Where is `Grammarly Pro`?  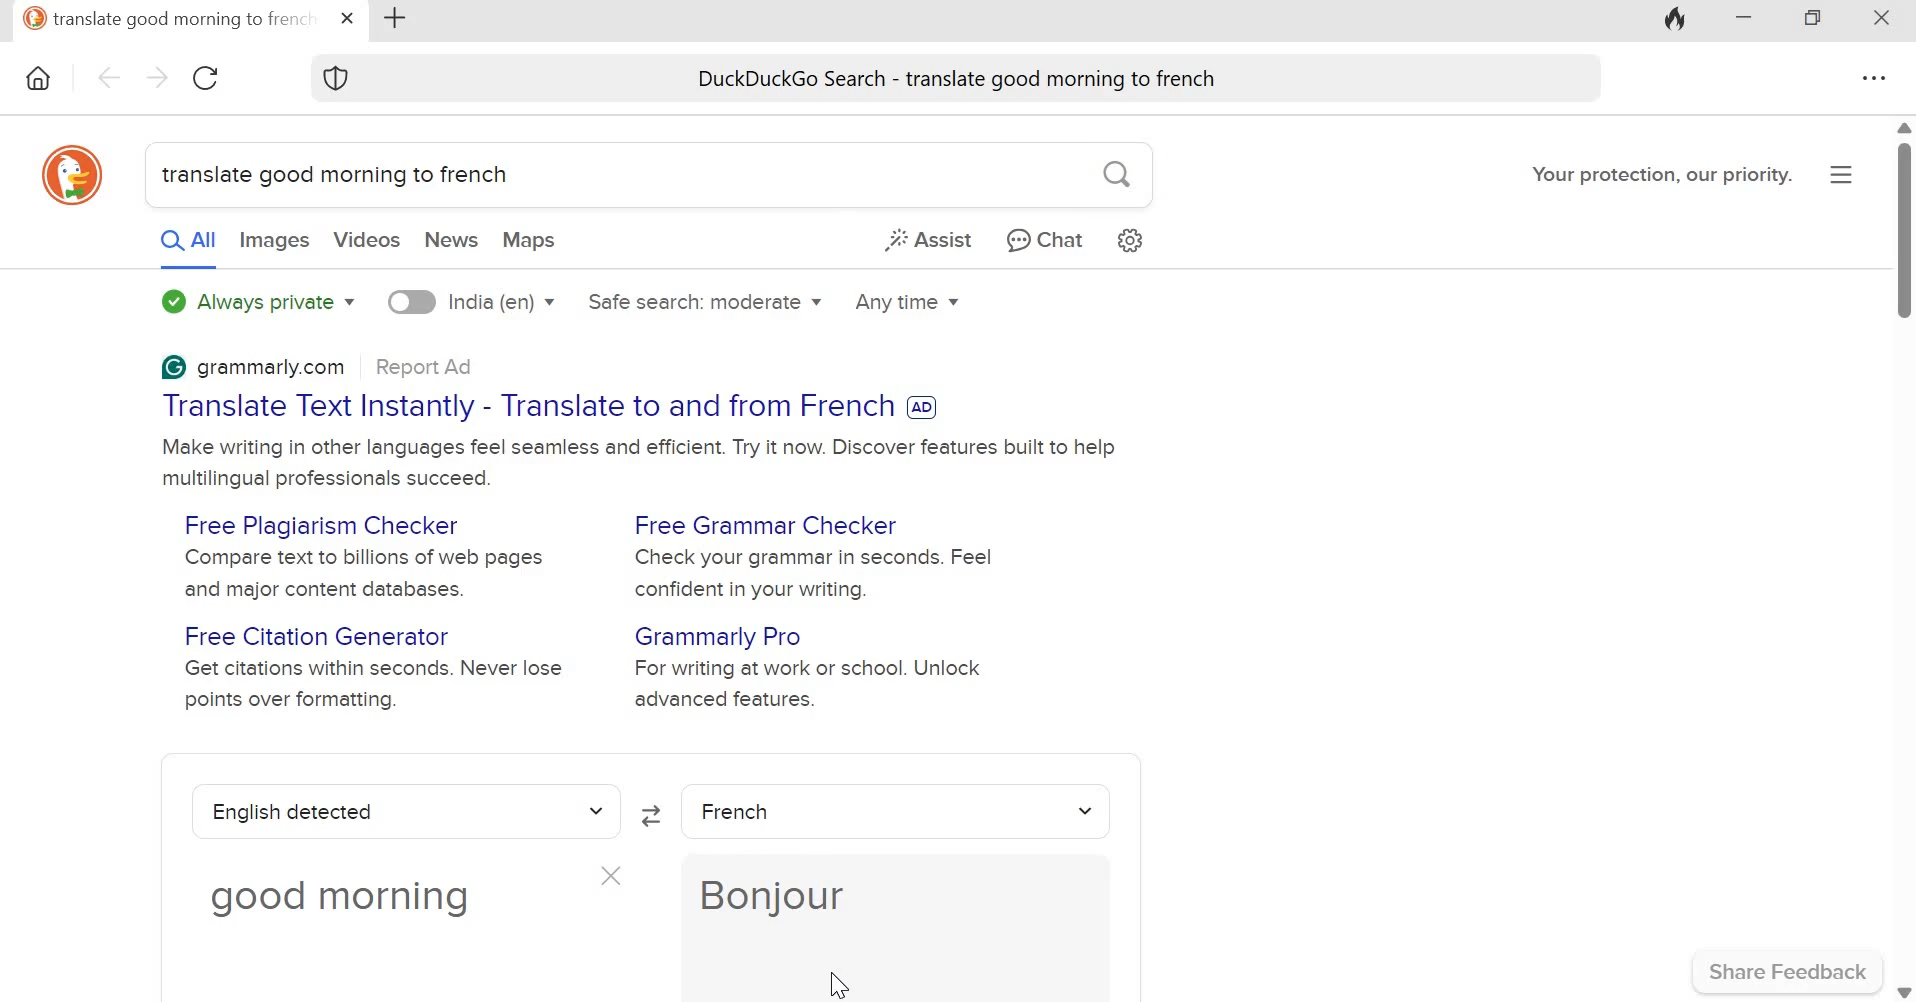 Grammarly Pro is located at coordinates (726, 636).